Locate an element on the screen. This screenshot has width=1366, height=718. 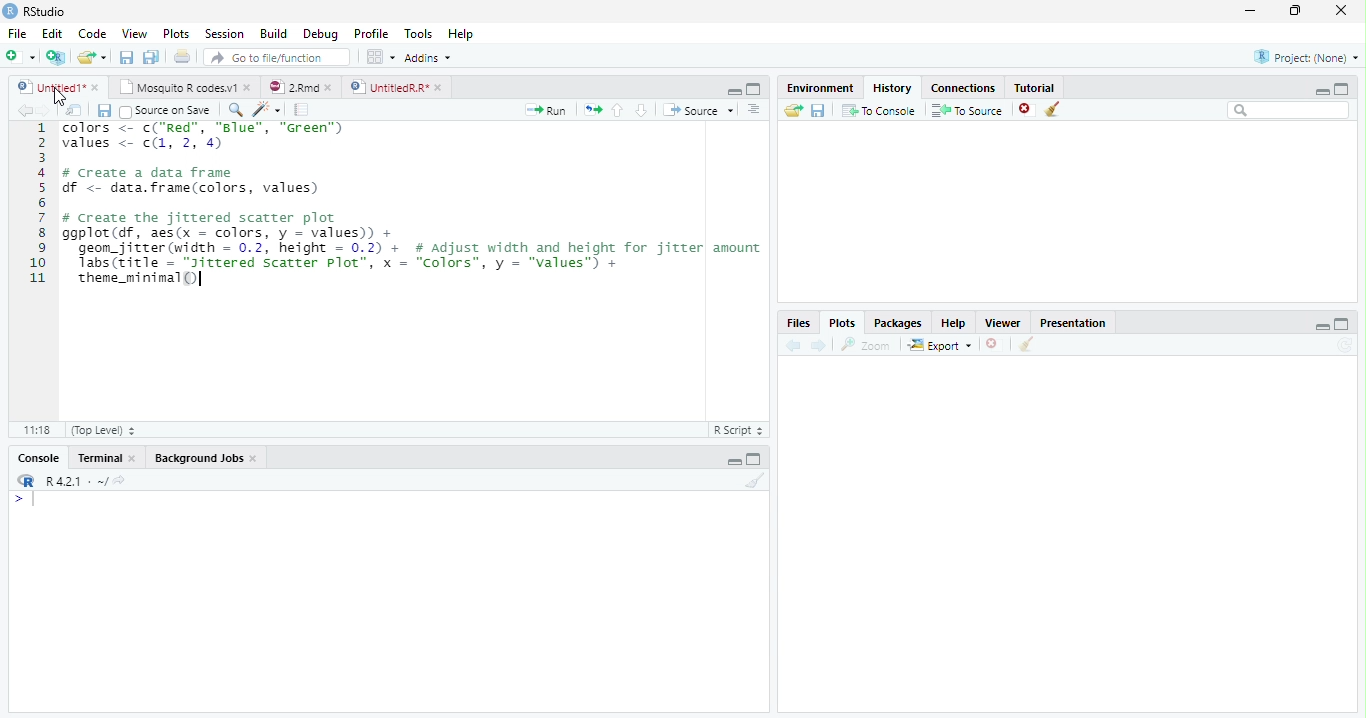
File is located at coordinates (18, 34).